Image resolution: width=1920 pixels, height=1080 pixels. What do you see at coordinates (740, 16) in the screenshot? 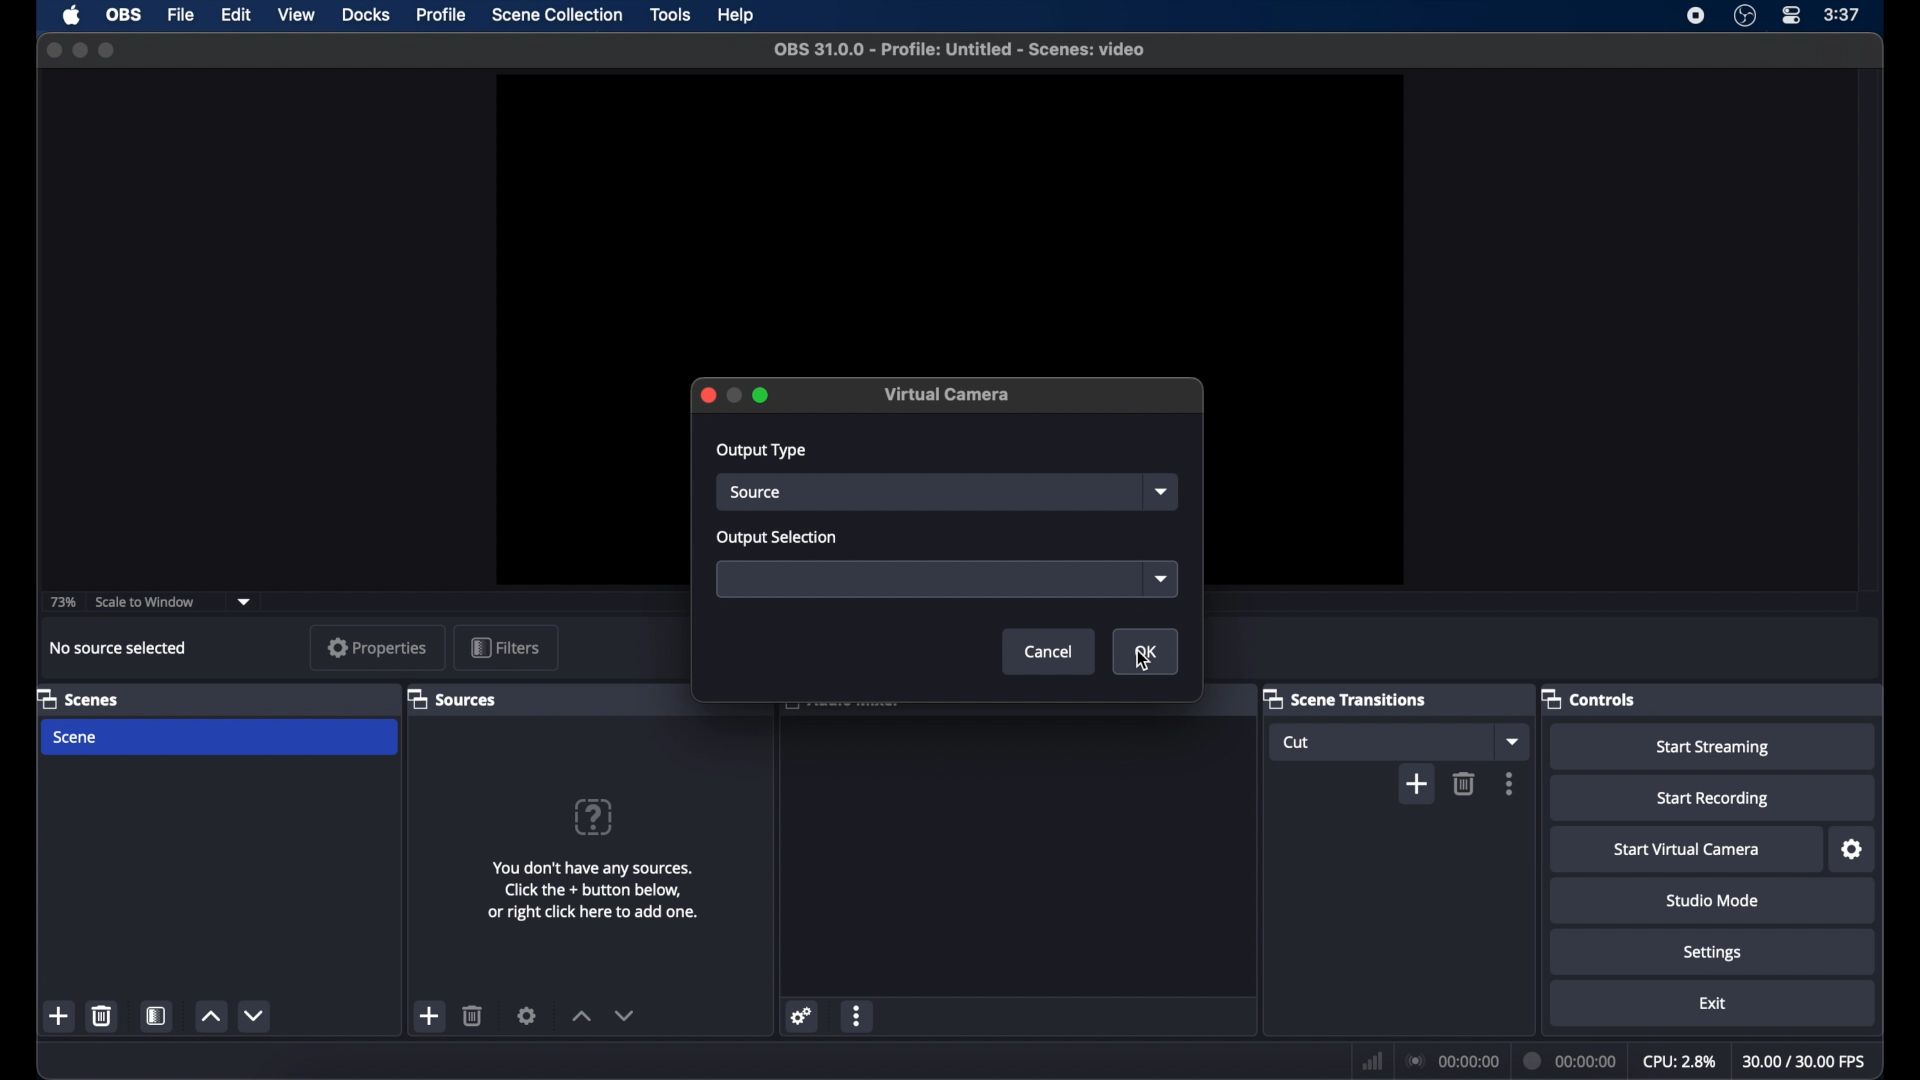
I see `help` at bounding box center [740, 16].